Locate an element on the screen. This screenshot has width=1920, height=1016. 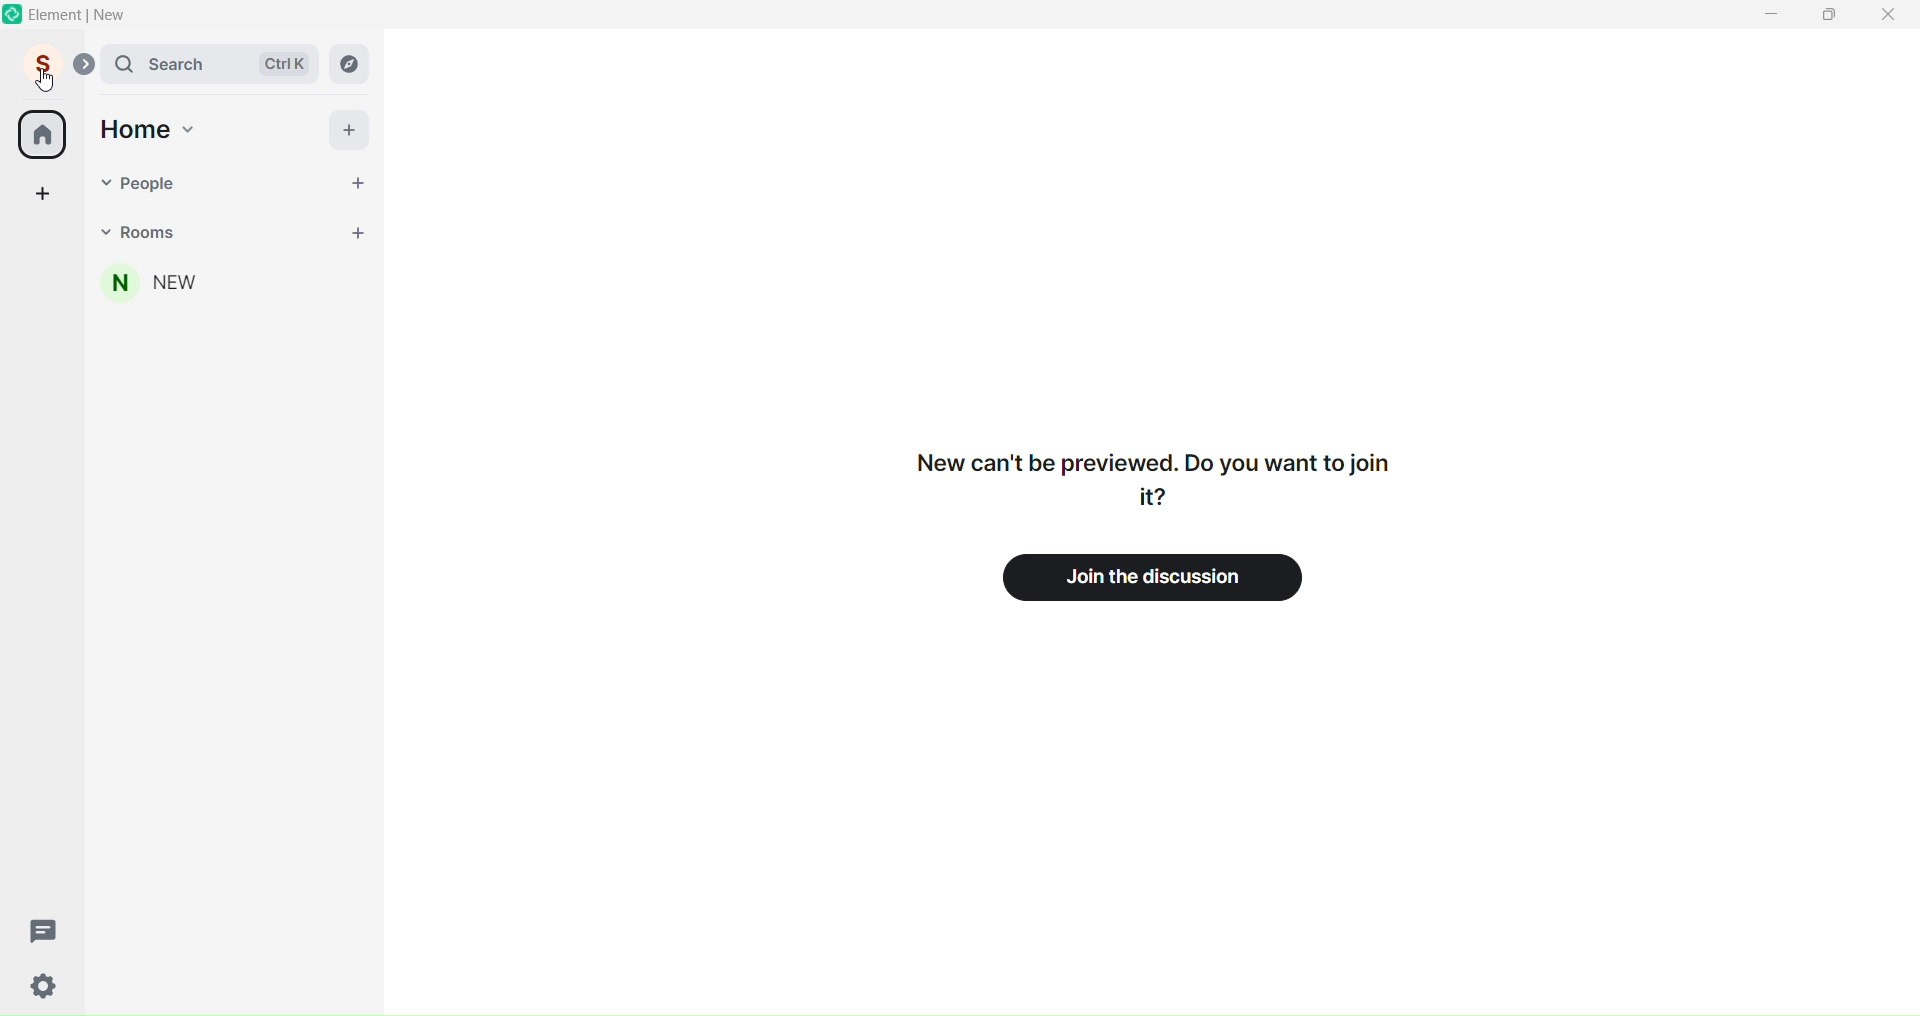
Home dropdown is located at coordinates (190, 127).